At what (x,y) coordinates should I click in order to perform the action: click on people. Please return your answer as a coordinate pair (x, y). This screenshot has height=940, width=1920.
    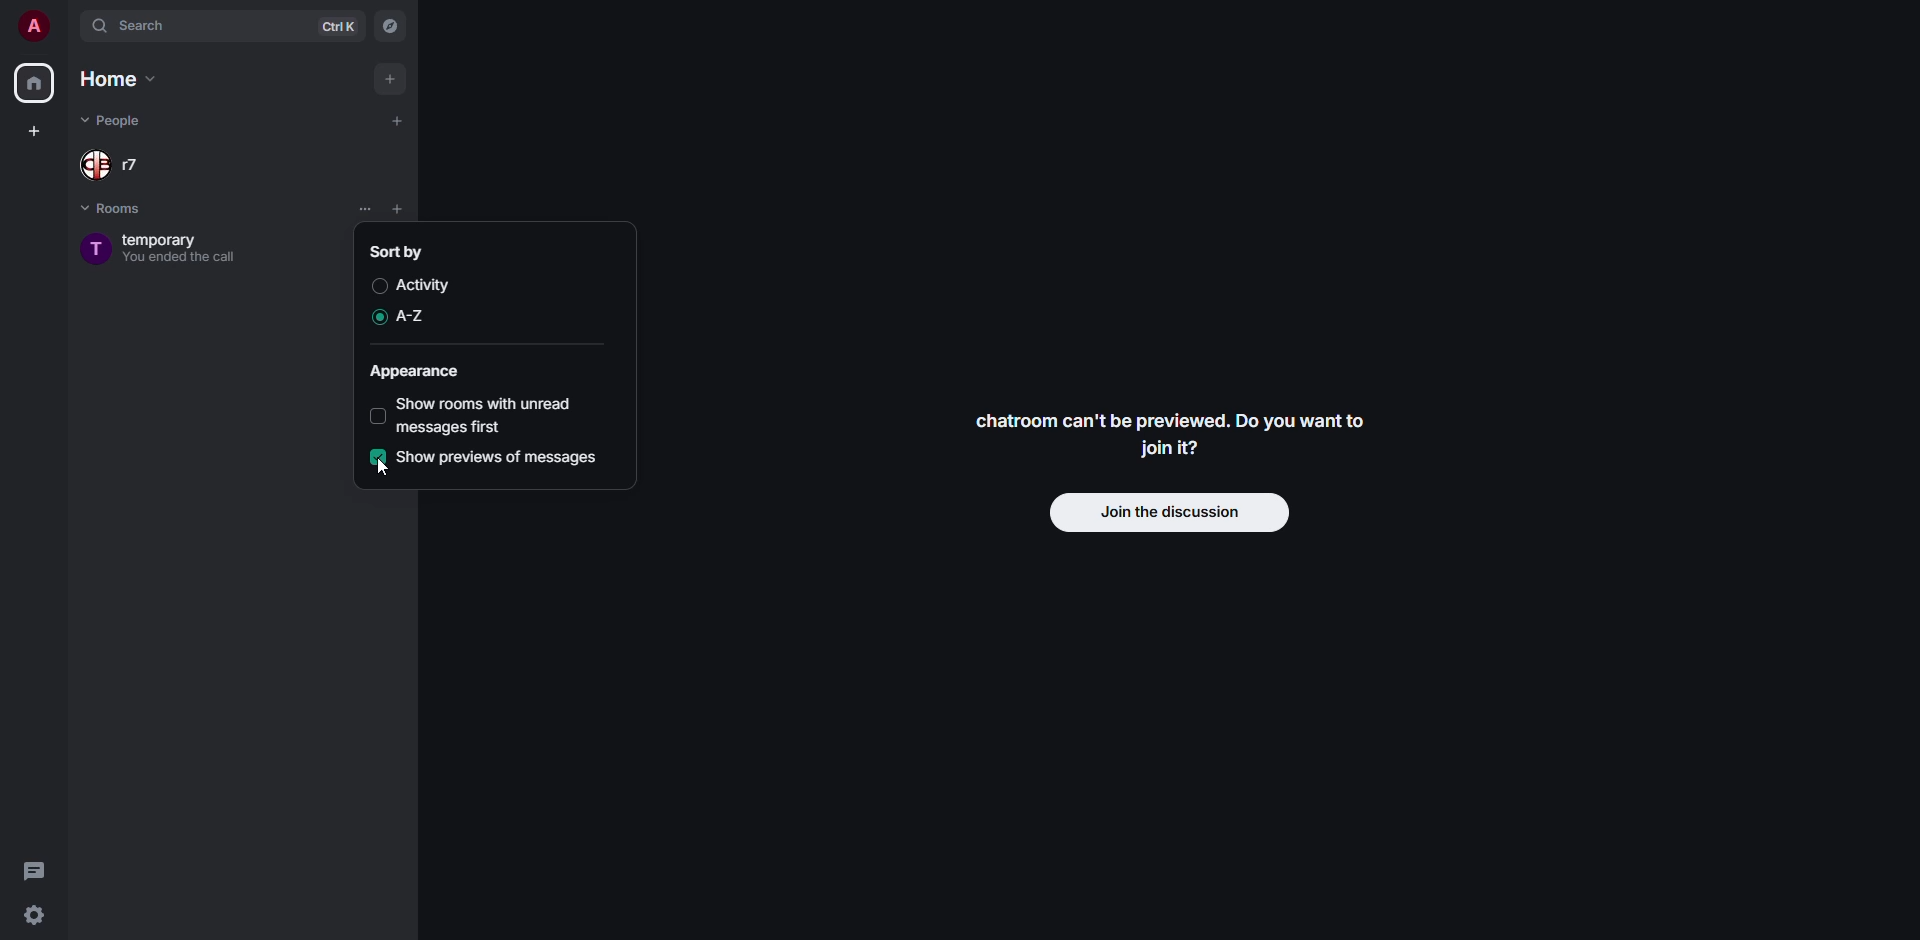
    Looking at the image, I should click on (117, 167).